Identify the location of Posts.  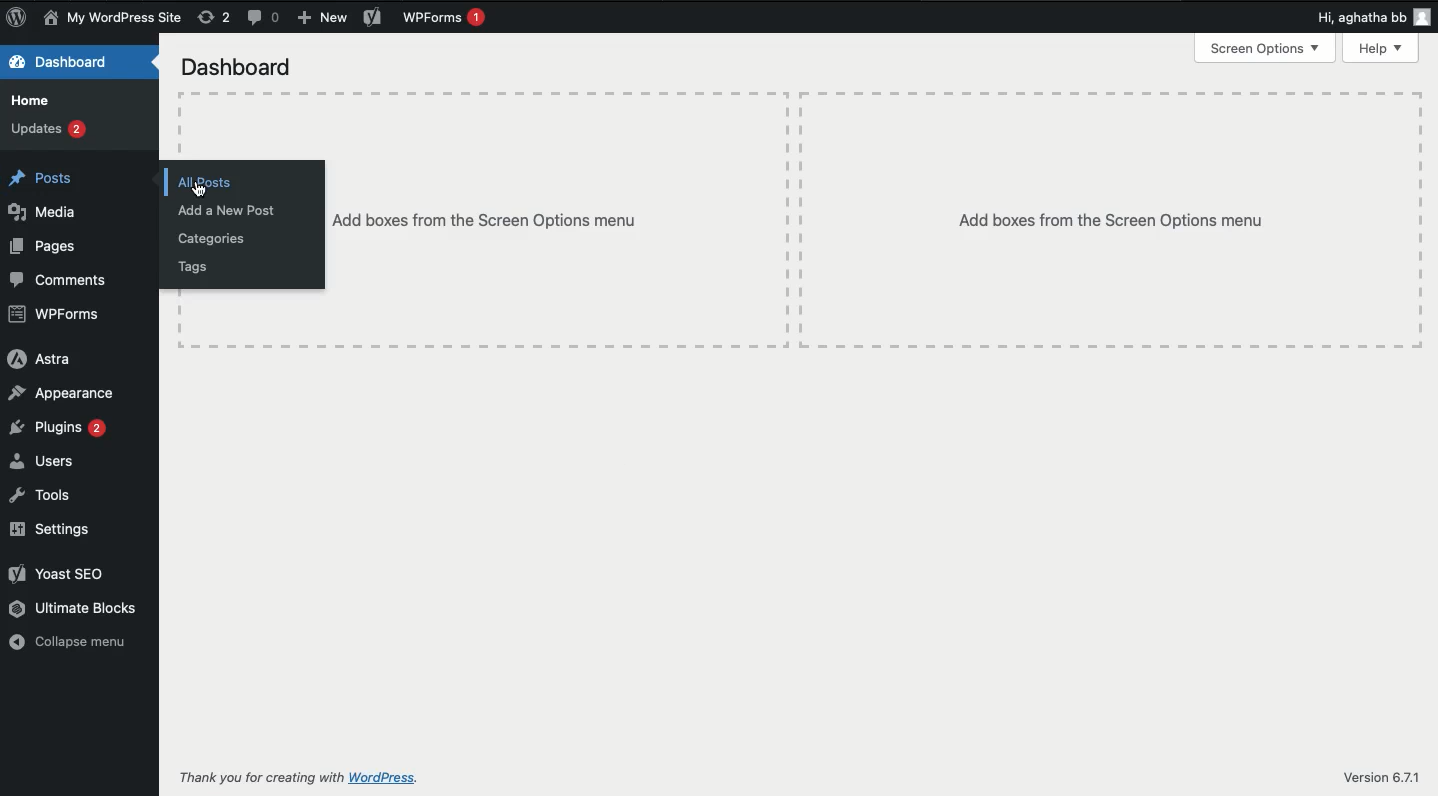
(47, 180).